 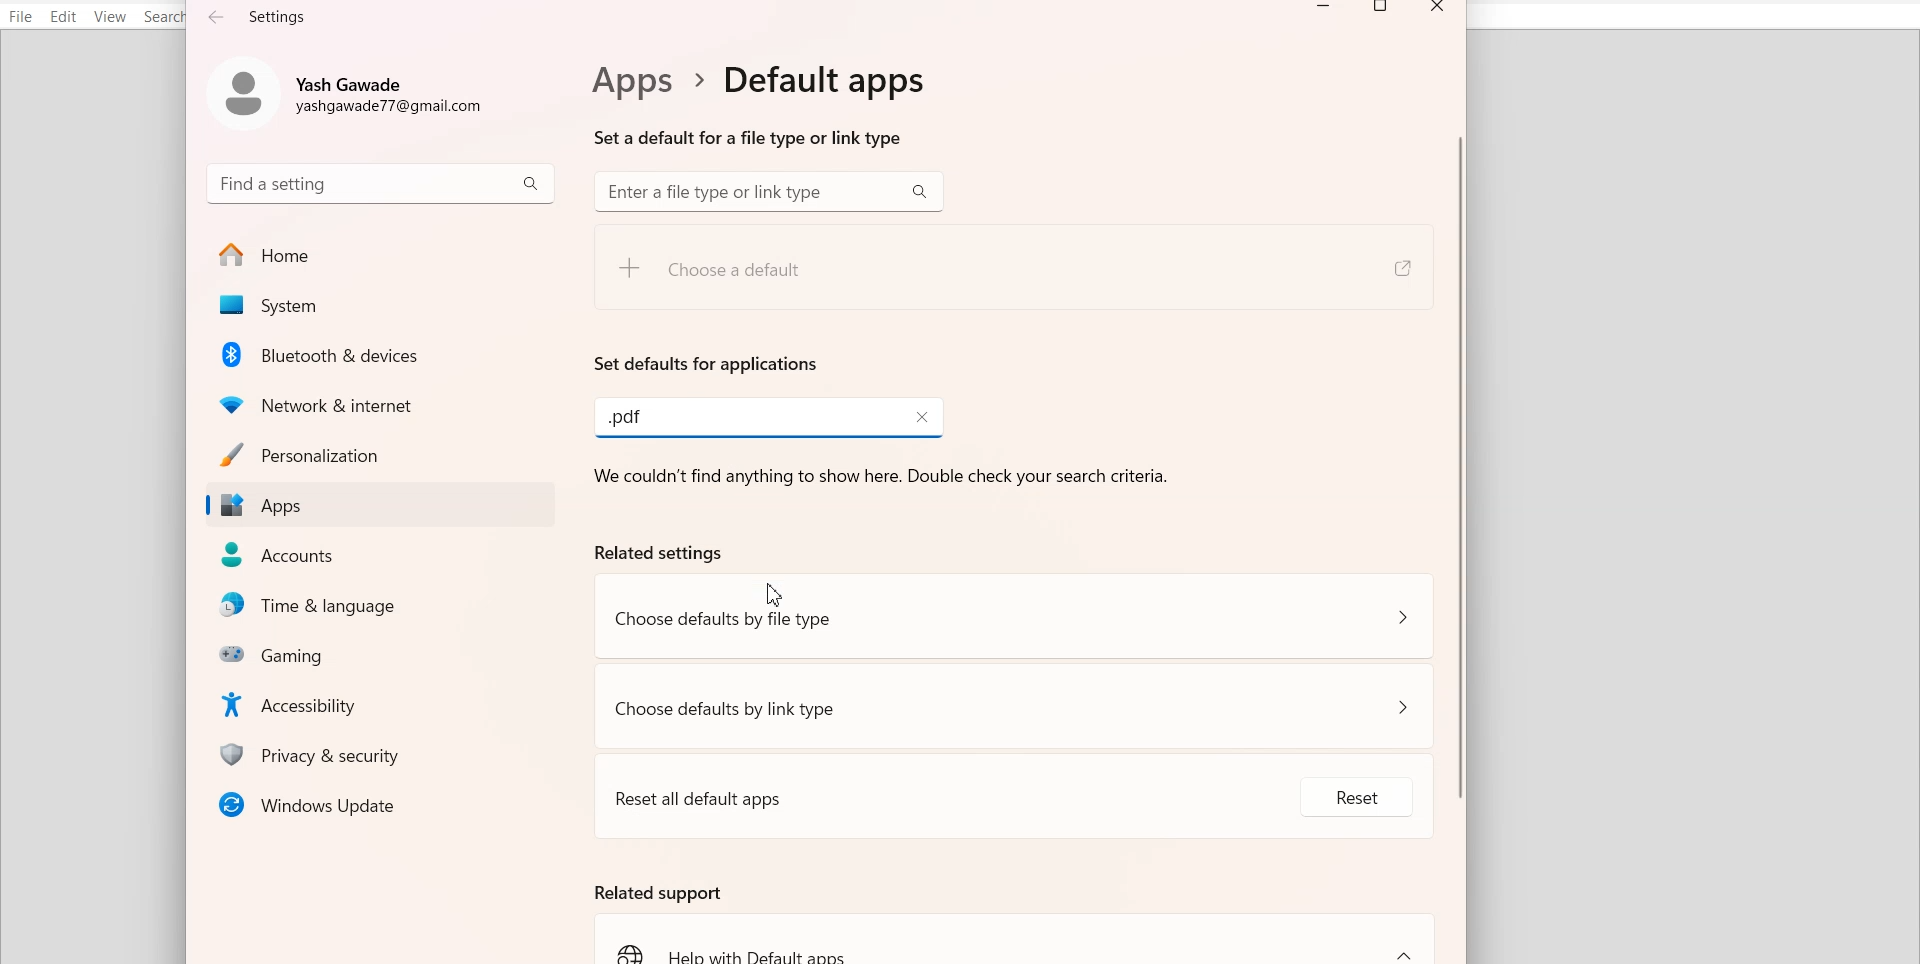 What do you see at coordinates (774, 594) in the screenshot?
I see `Cursor` at bounding box center [774, 594].